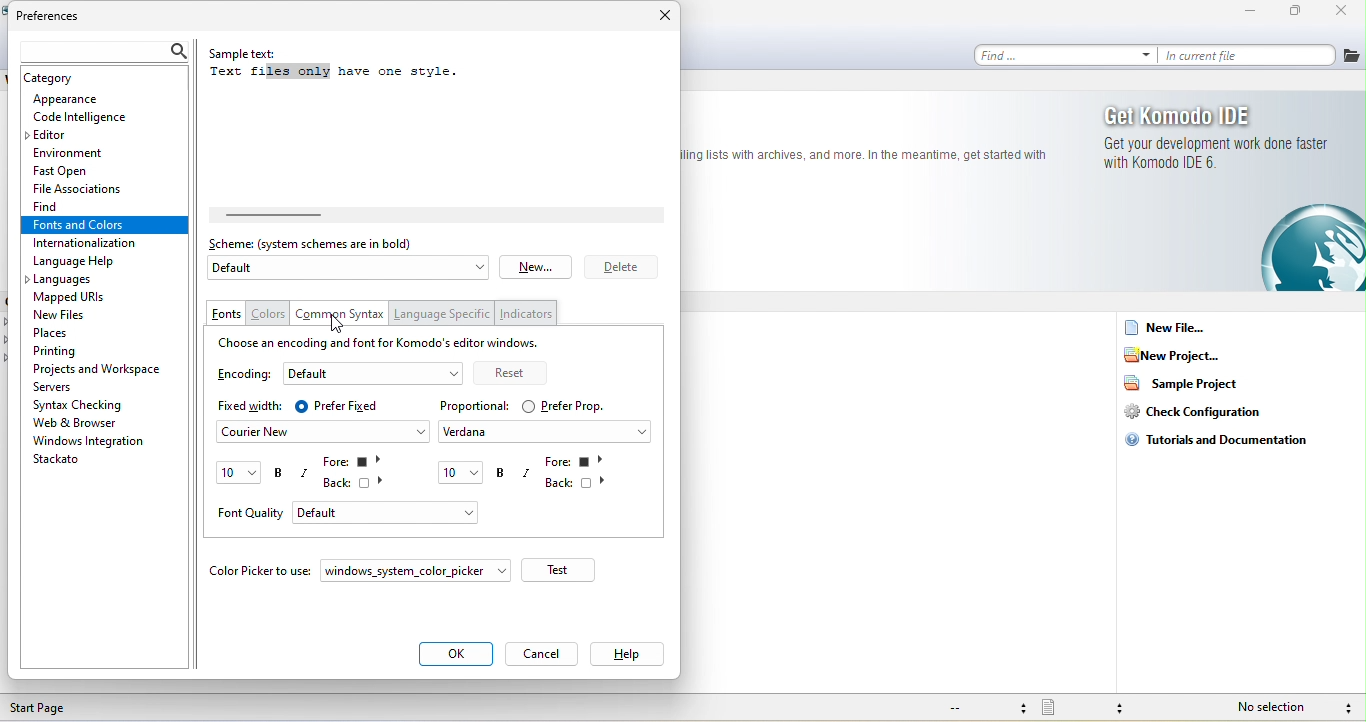 This screenshot has height=722, width=1366. What do you see at coordinates (583, 461) in the screenshot?
I see `fore` at bounding box center [583, 461].